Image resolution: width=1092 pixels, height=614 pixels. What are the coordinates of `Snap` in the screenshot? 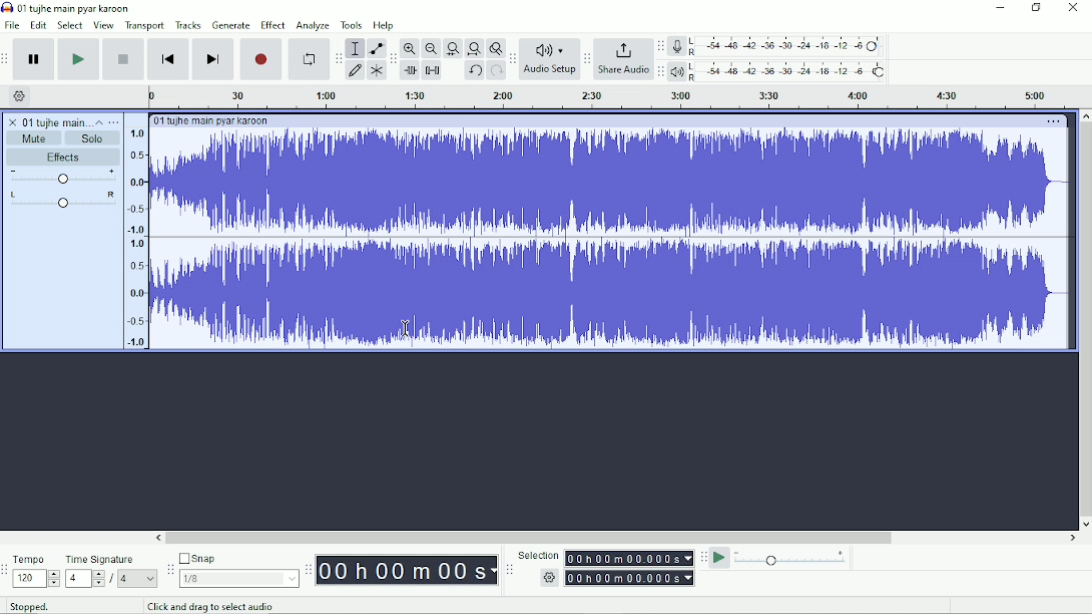 It's located at (237, 570).